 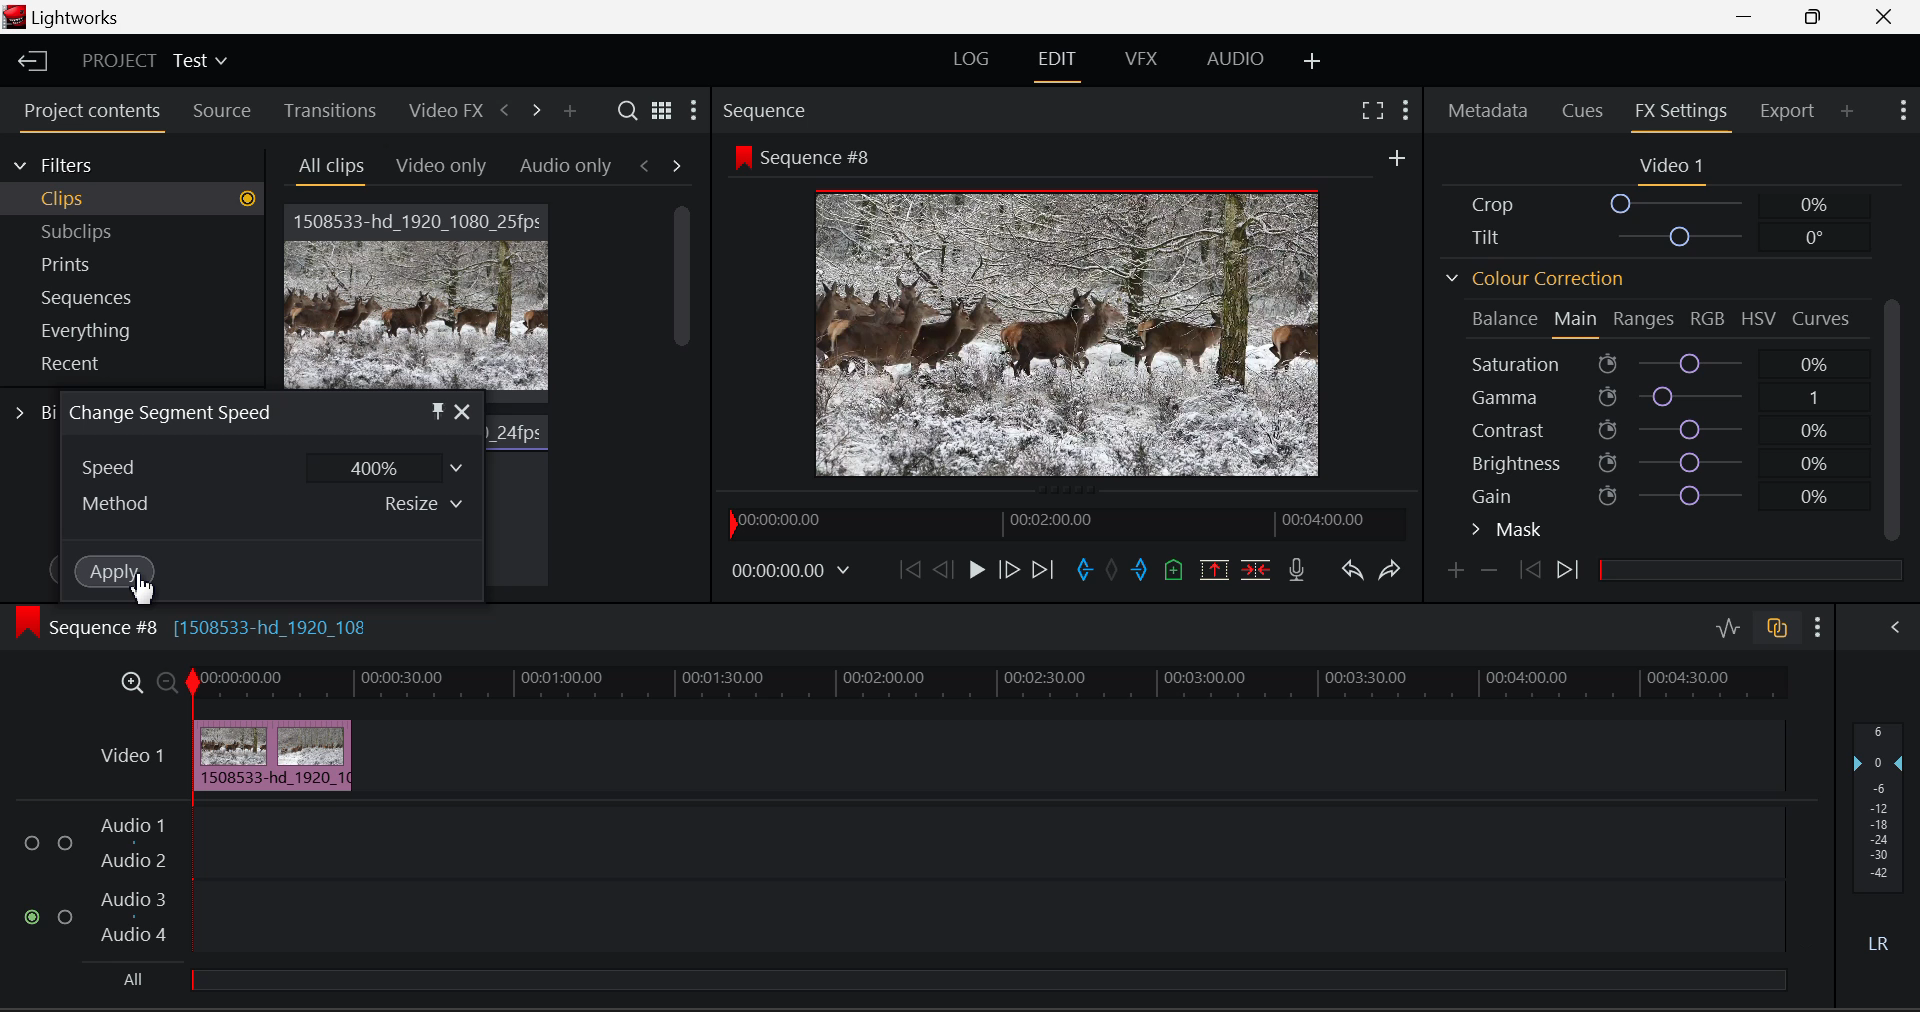 What do you see at coordinates (139, 367) in the screenshot?
I see `Recent` at bounding box center [139, 367].